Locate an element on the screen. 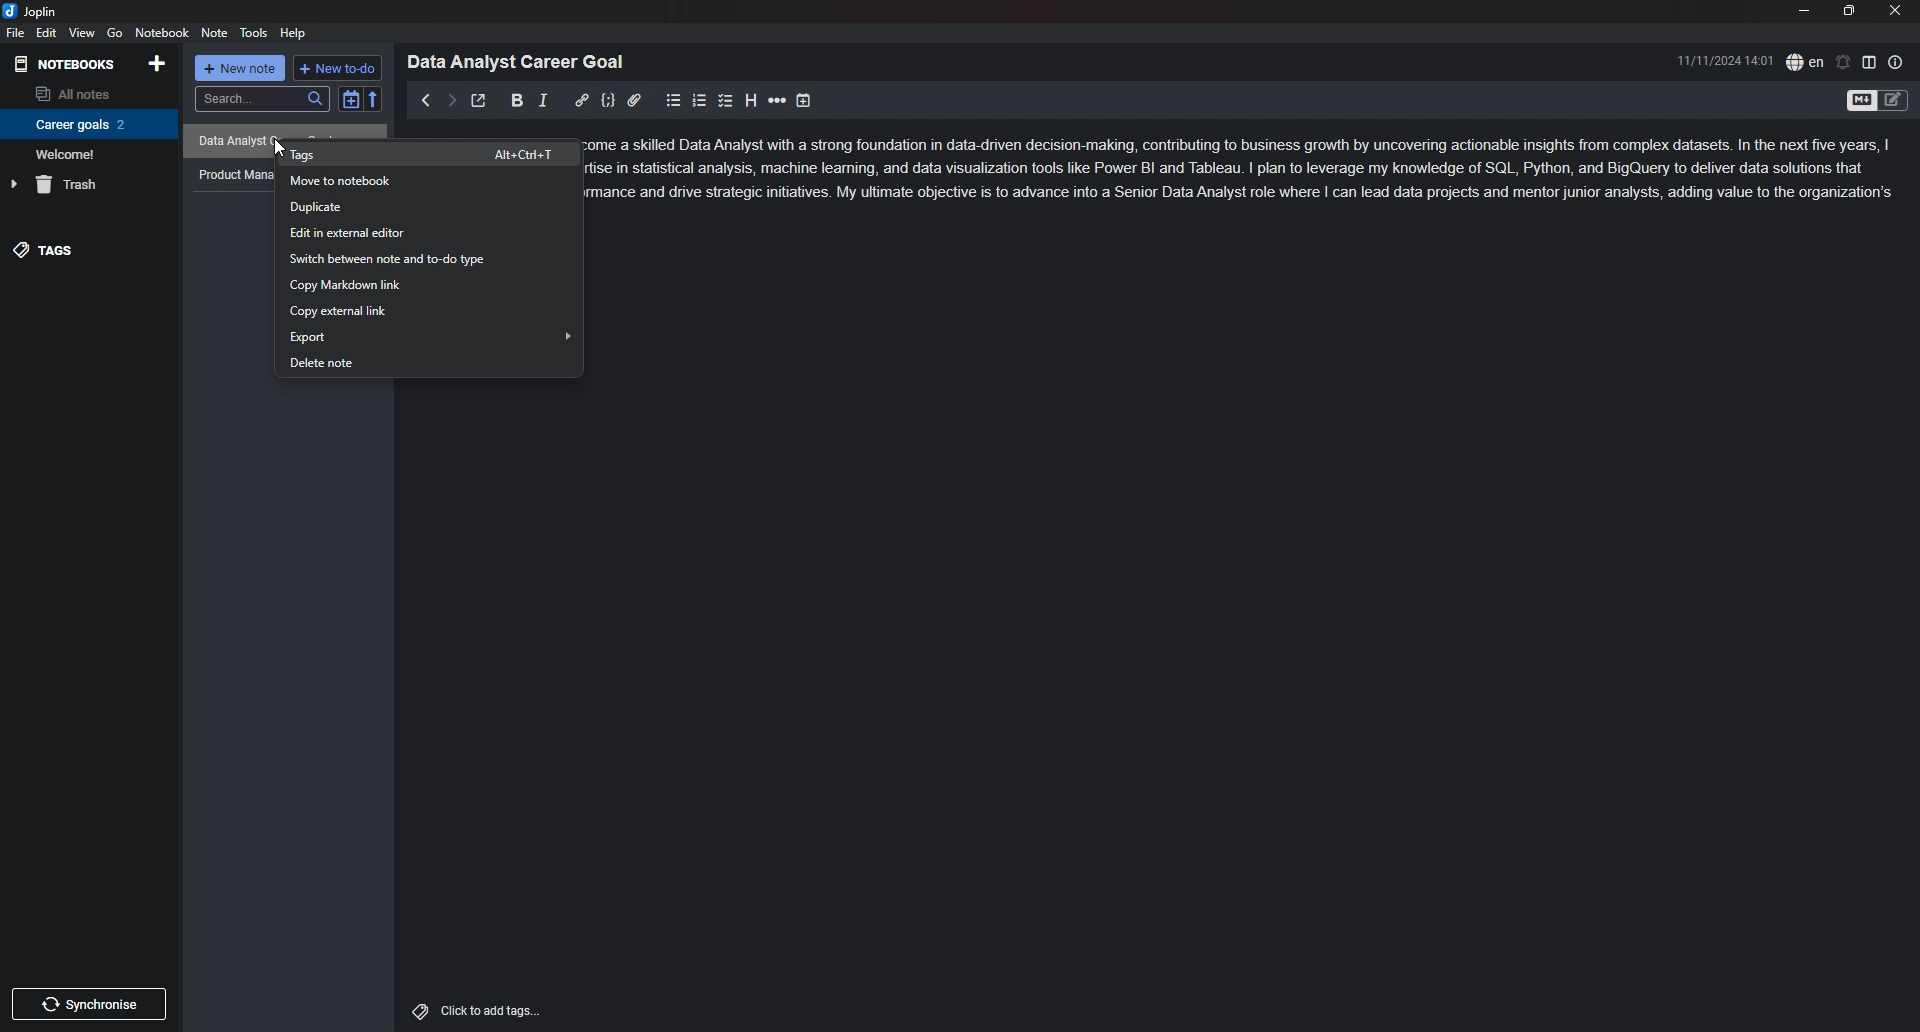 This screenshot has height=1032, width=1920. edit in external editor is located at coordinates (429, 233).